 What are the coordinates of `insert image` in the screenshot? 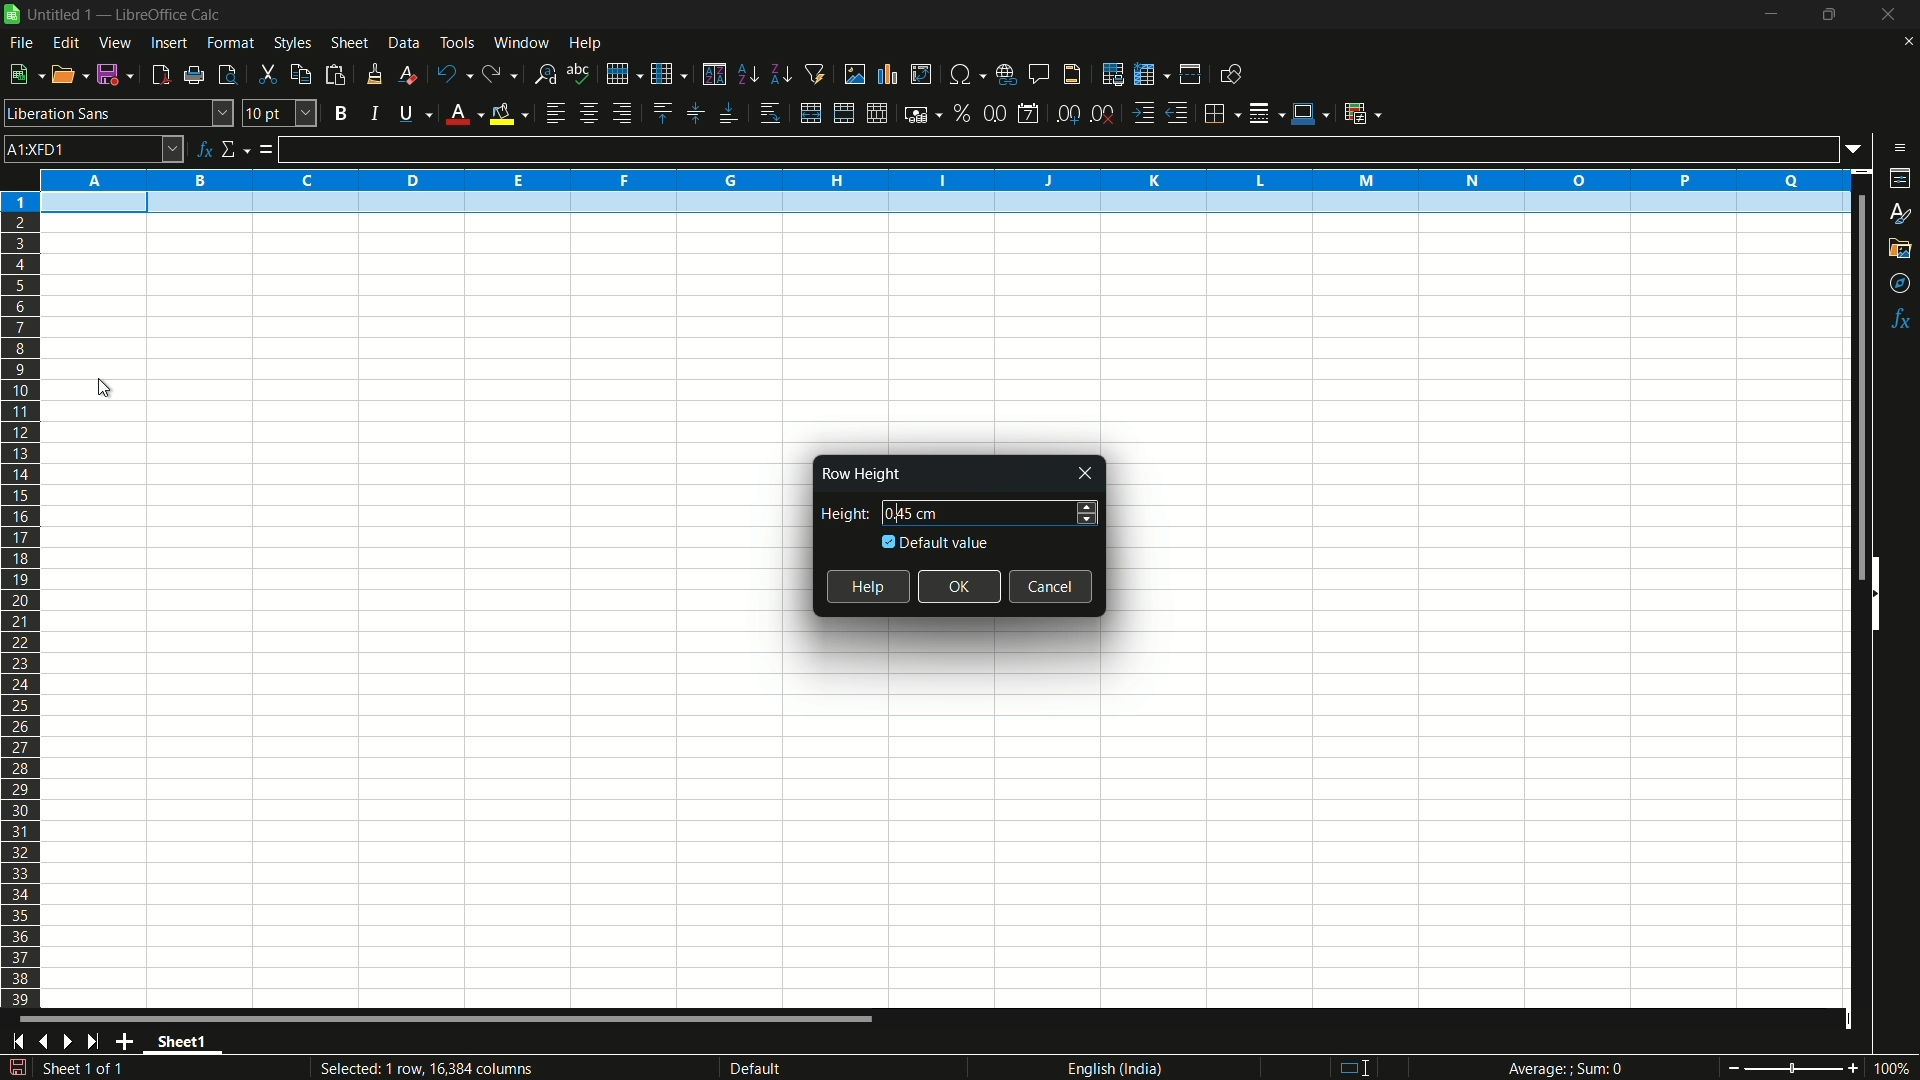 It's located at (855, 73).